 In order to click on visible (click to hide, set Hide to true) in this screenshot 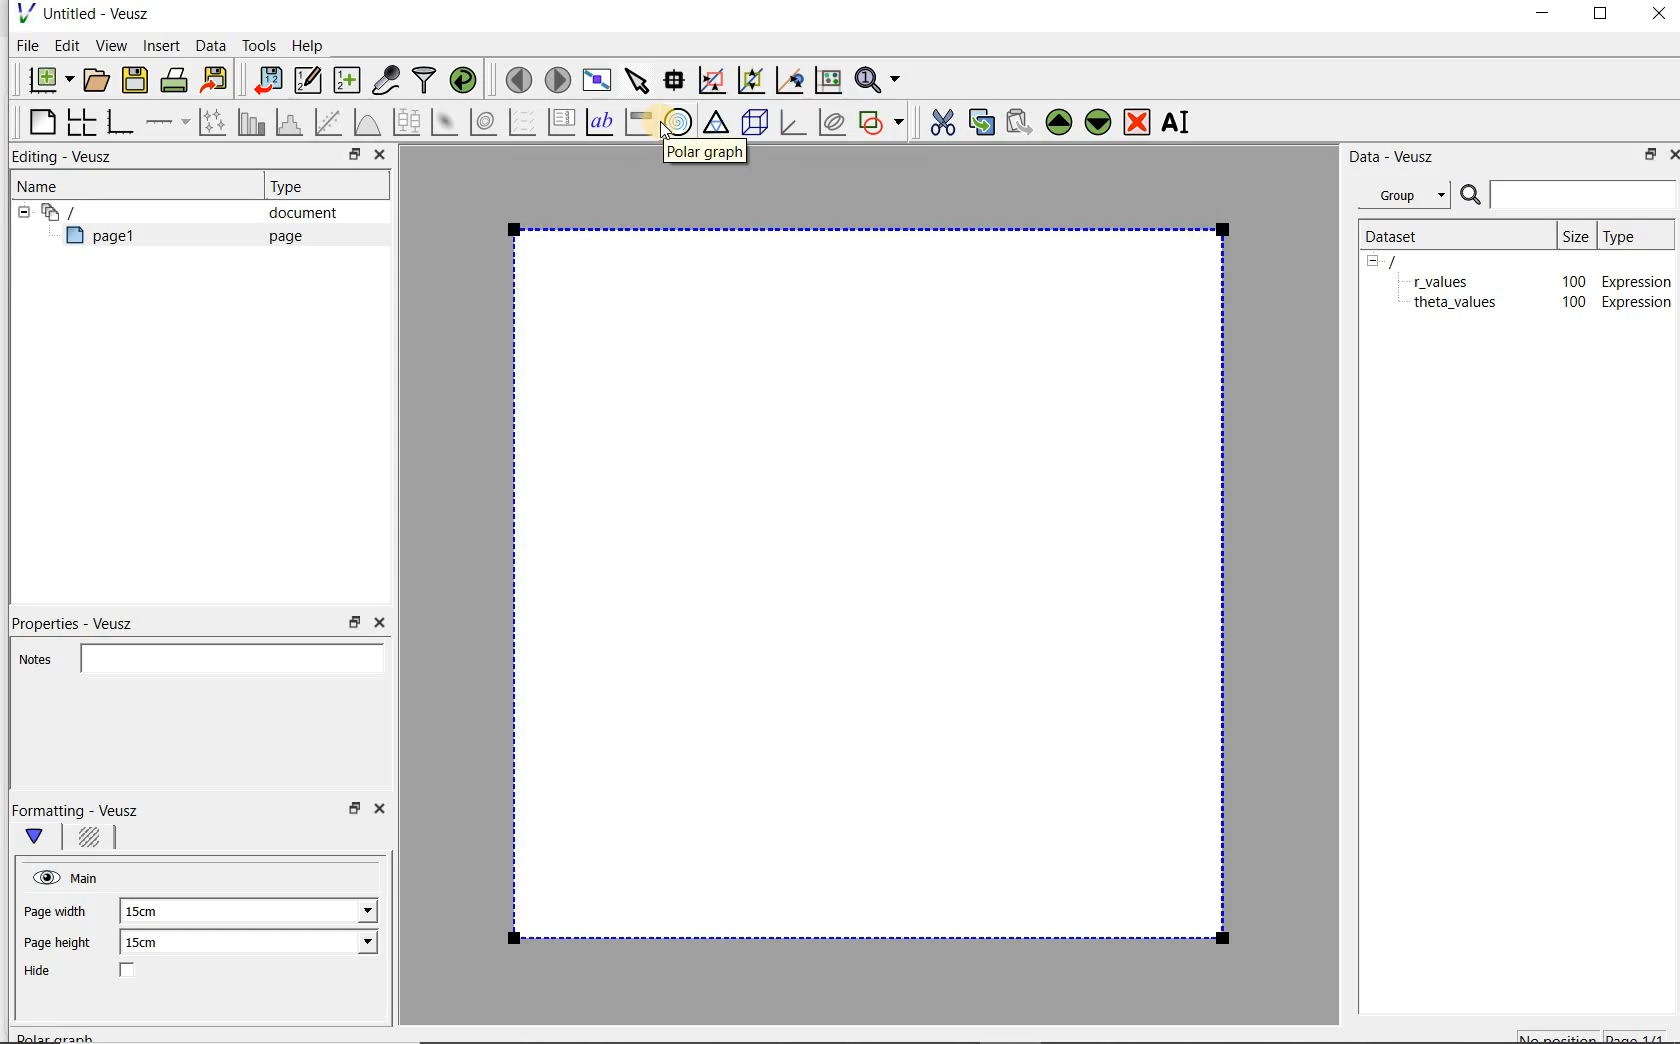, I will do `click(43, 877)`.